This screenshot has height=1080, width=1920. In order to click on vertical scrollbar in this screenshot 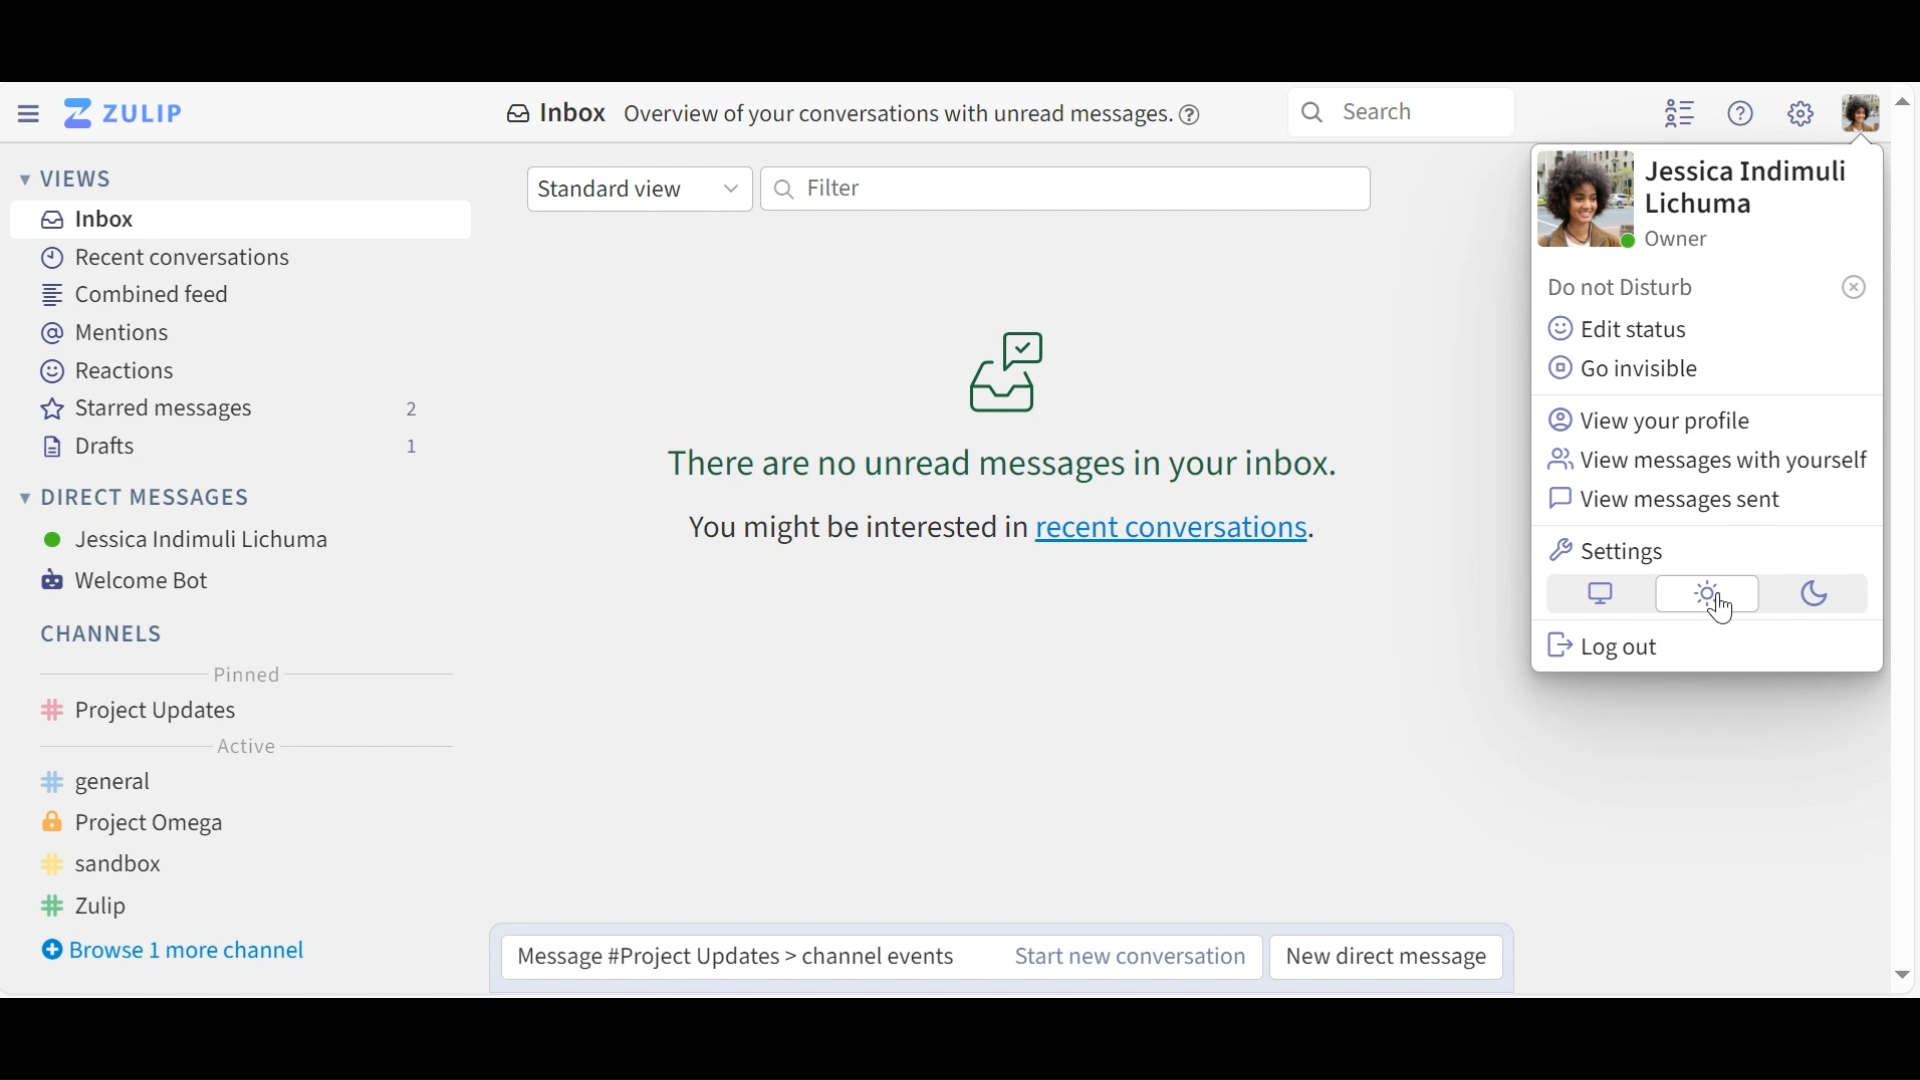, I will do `click(1903, 539)`.